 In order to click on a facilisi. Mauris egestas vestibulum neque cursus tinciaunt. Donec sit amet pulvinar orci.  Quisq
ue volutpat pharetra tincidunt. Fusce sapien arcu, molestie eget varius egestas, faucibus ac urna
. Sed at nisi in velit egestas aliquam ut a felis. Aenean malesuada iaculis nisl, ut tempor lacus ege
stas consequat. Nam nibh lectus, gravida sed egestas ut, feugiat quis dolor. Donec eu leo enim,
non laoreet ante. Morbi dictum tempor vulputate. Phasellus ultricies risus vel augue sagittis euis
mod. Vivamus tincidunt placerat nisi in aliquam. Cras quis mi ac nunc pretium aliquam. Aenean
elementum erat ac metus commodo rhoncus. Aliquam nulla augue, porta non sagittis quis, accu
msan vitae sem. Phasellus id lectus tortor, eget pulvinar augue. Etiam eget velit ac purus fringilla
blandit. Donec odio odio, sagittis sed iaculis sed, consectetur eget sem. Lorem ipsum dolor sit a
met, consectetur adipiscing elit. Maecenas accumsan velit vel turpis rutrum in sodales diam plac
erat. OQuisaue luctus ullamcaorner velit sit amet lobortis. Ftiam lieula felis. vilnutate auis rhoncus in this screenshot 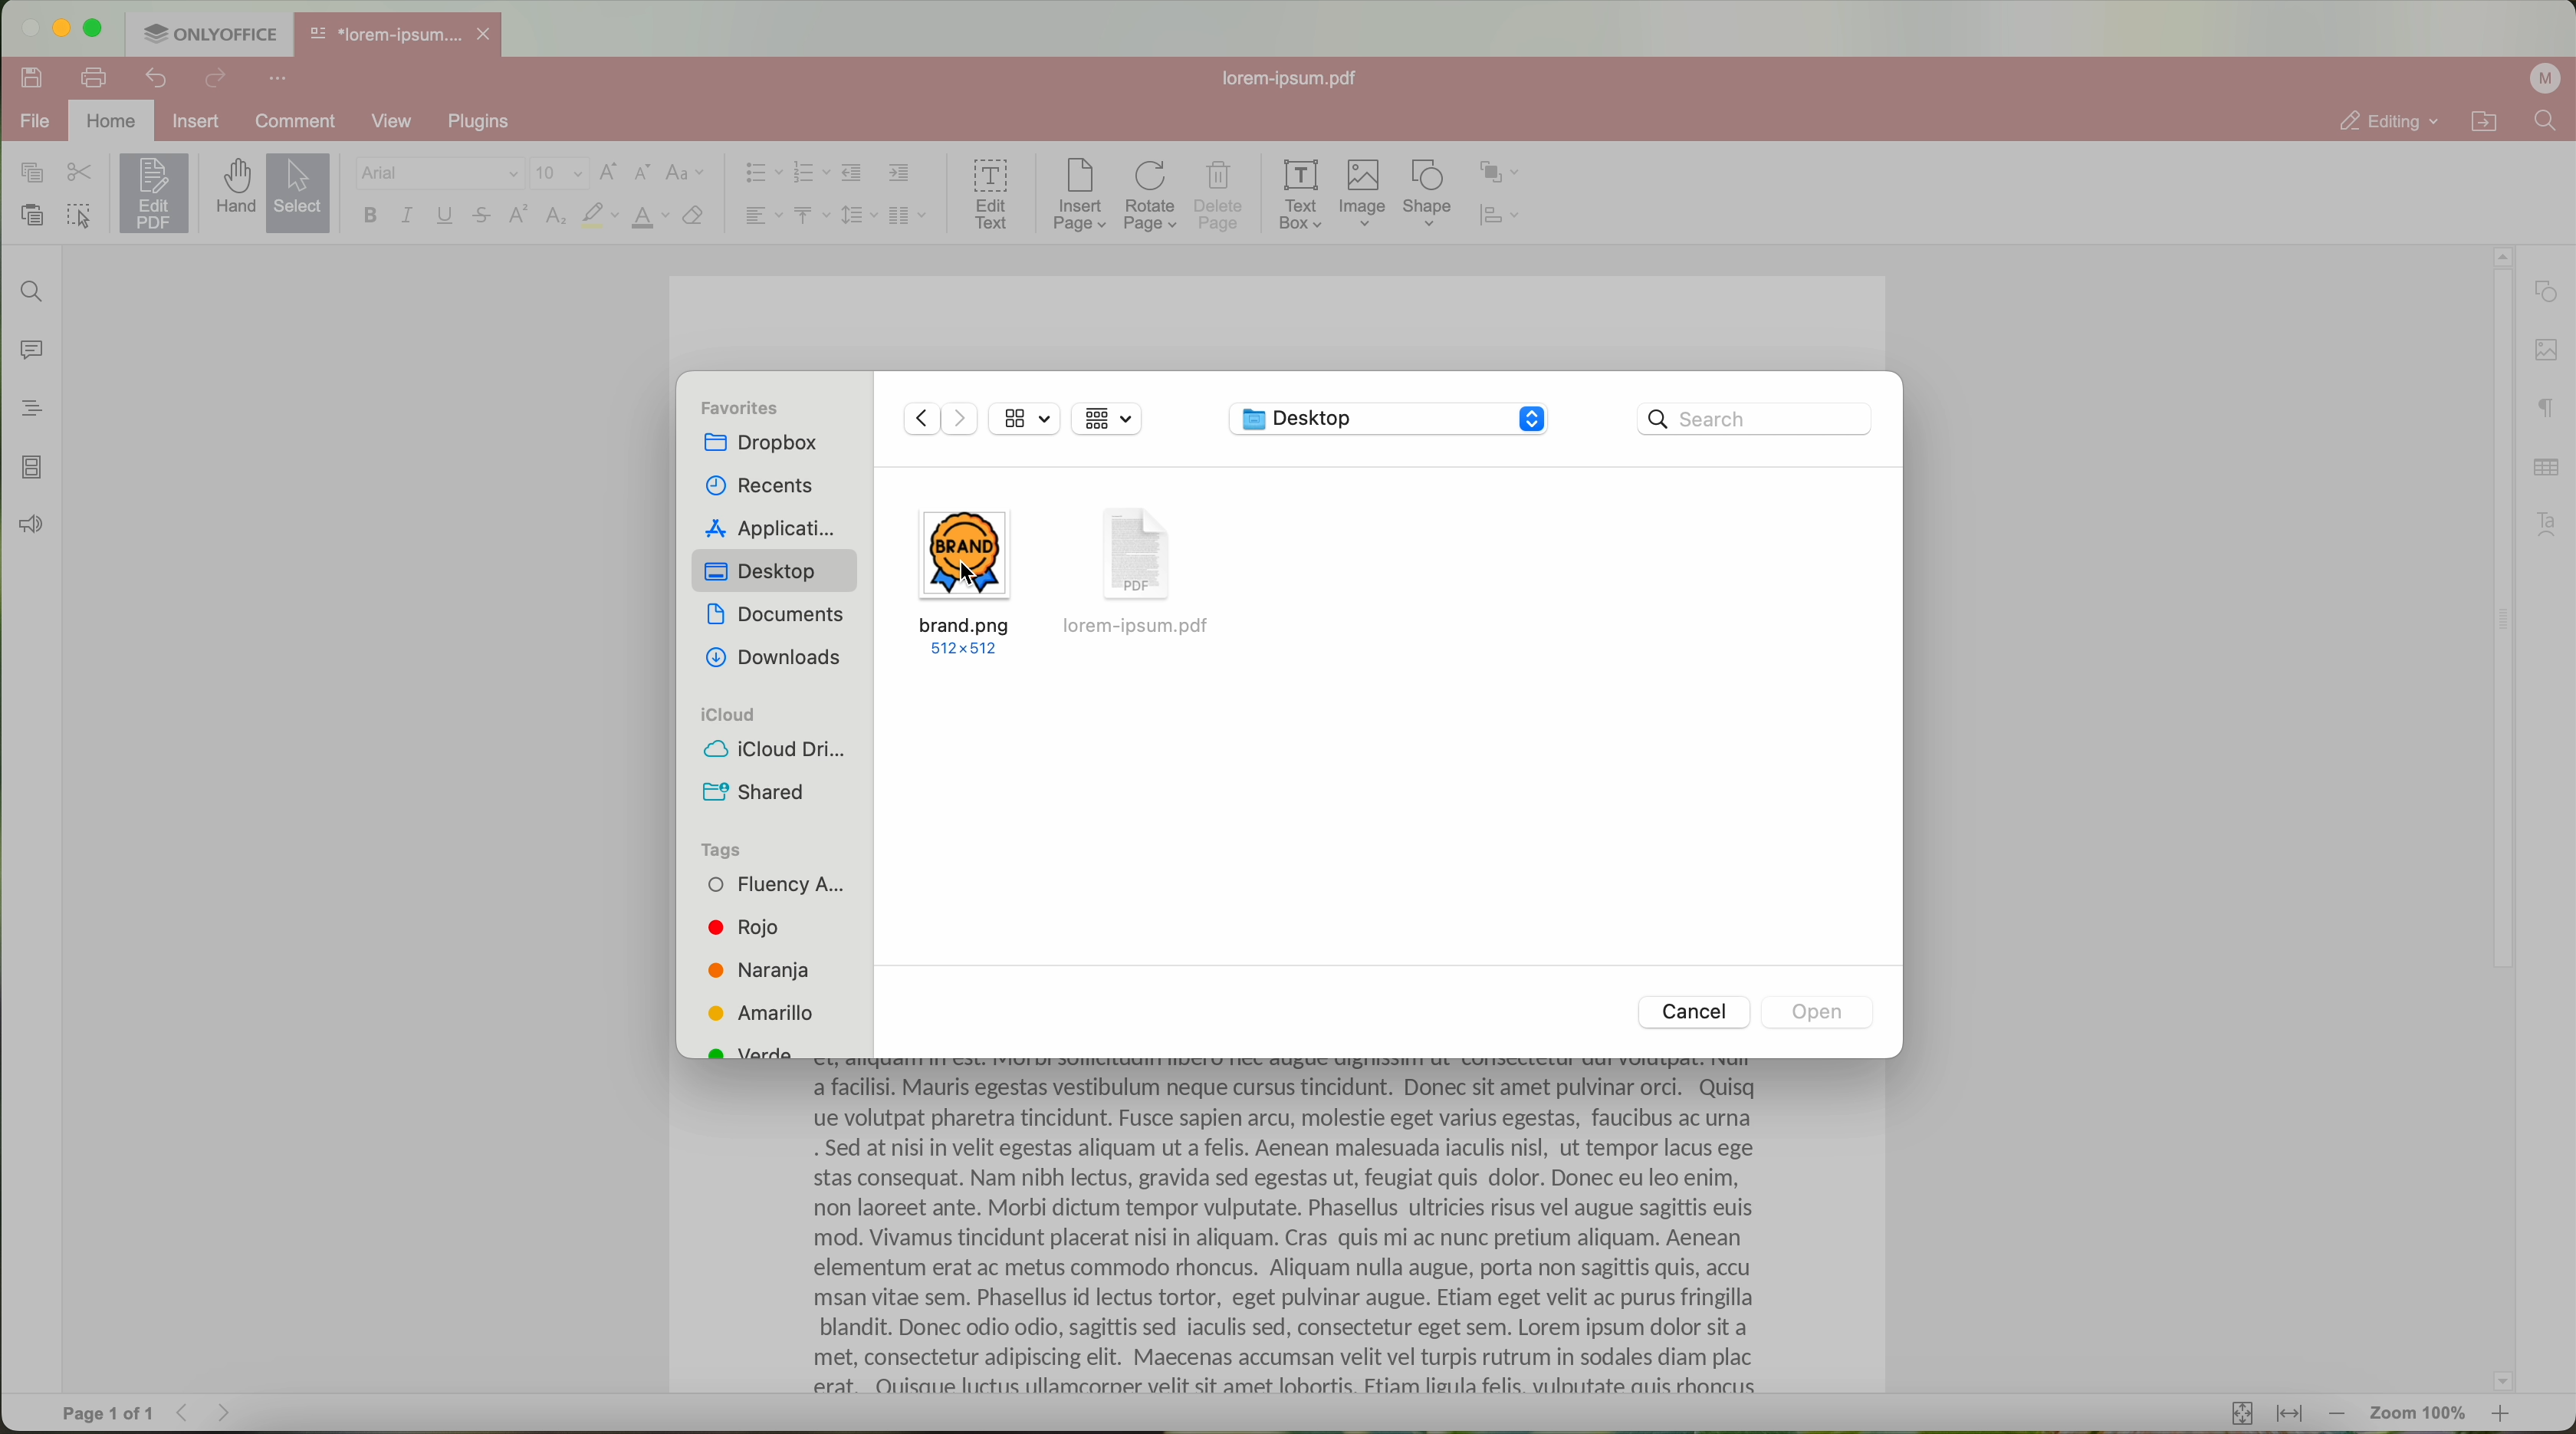, I will do `click(1297, 1239)`.